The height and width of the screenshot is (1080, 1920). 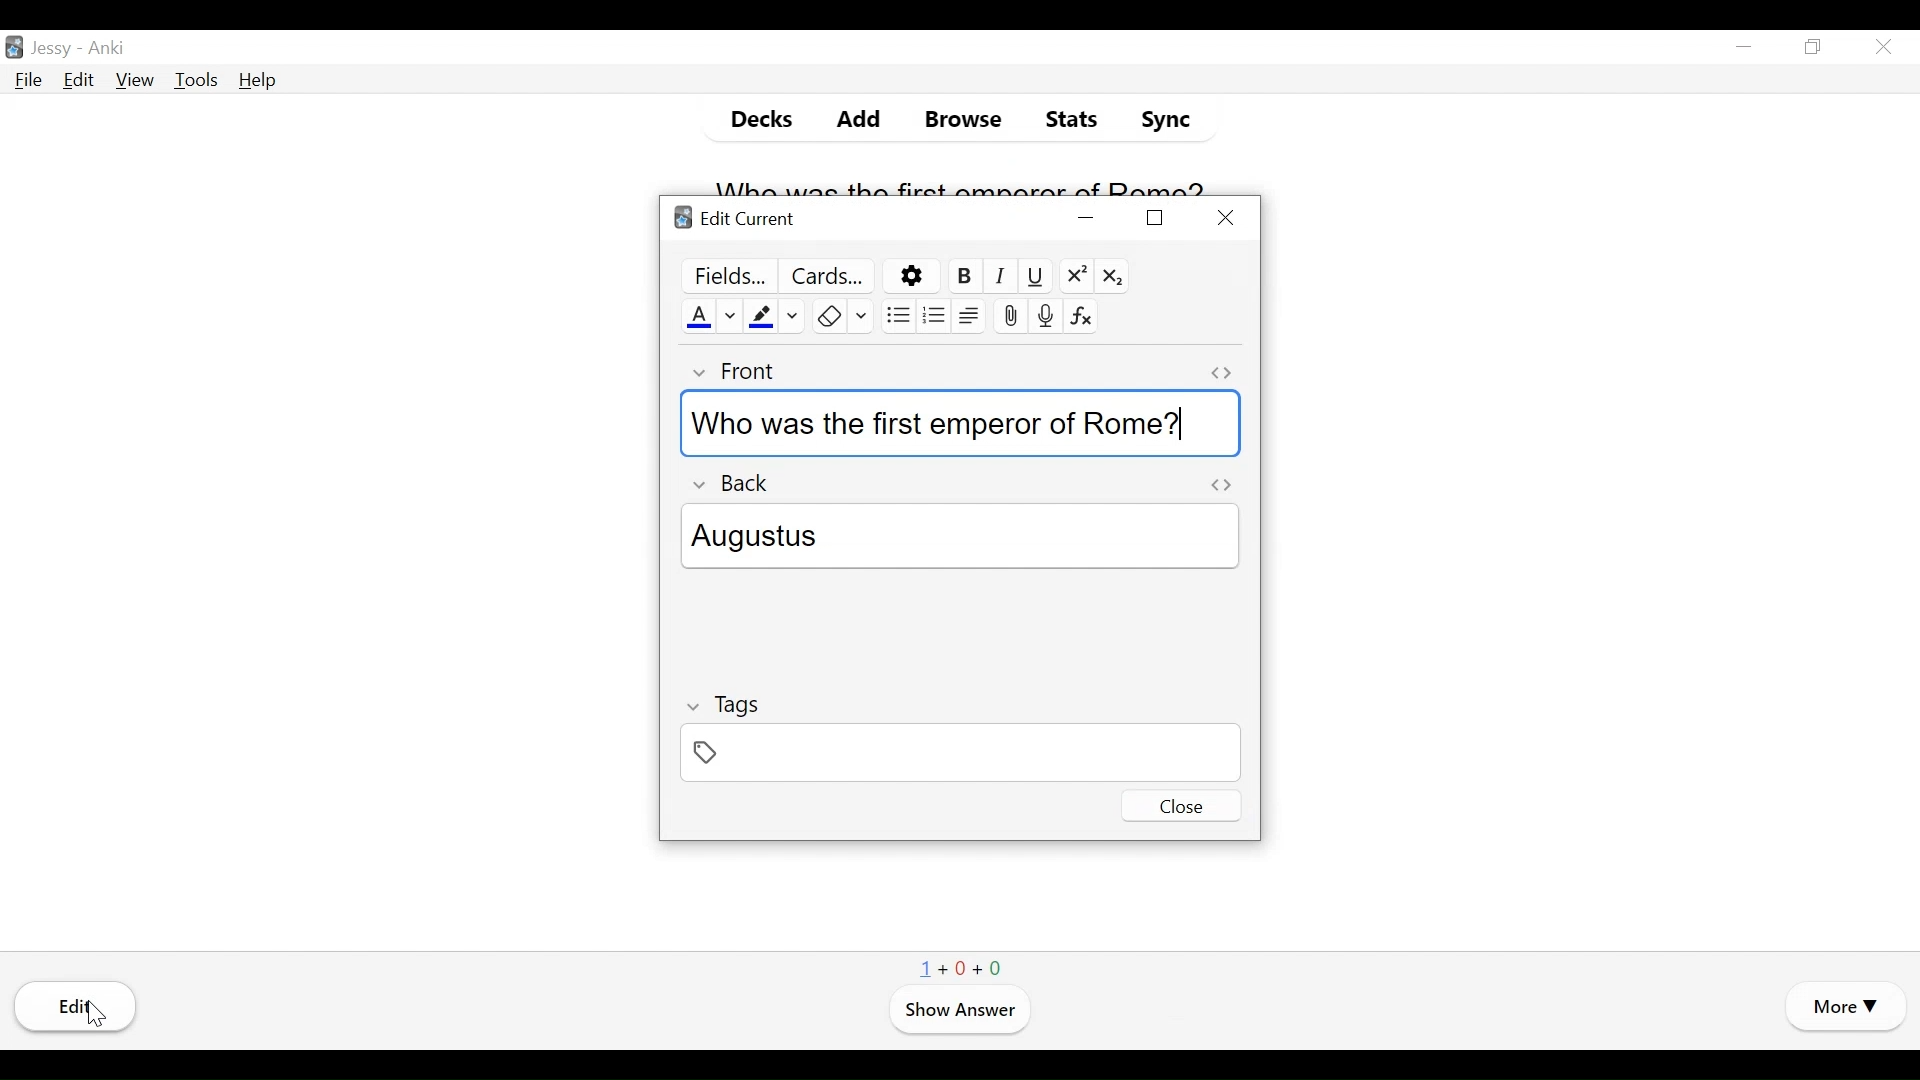 I want to click on Underline, so click(x=1034, y=276).